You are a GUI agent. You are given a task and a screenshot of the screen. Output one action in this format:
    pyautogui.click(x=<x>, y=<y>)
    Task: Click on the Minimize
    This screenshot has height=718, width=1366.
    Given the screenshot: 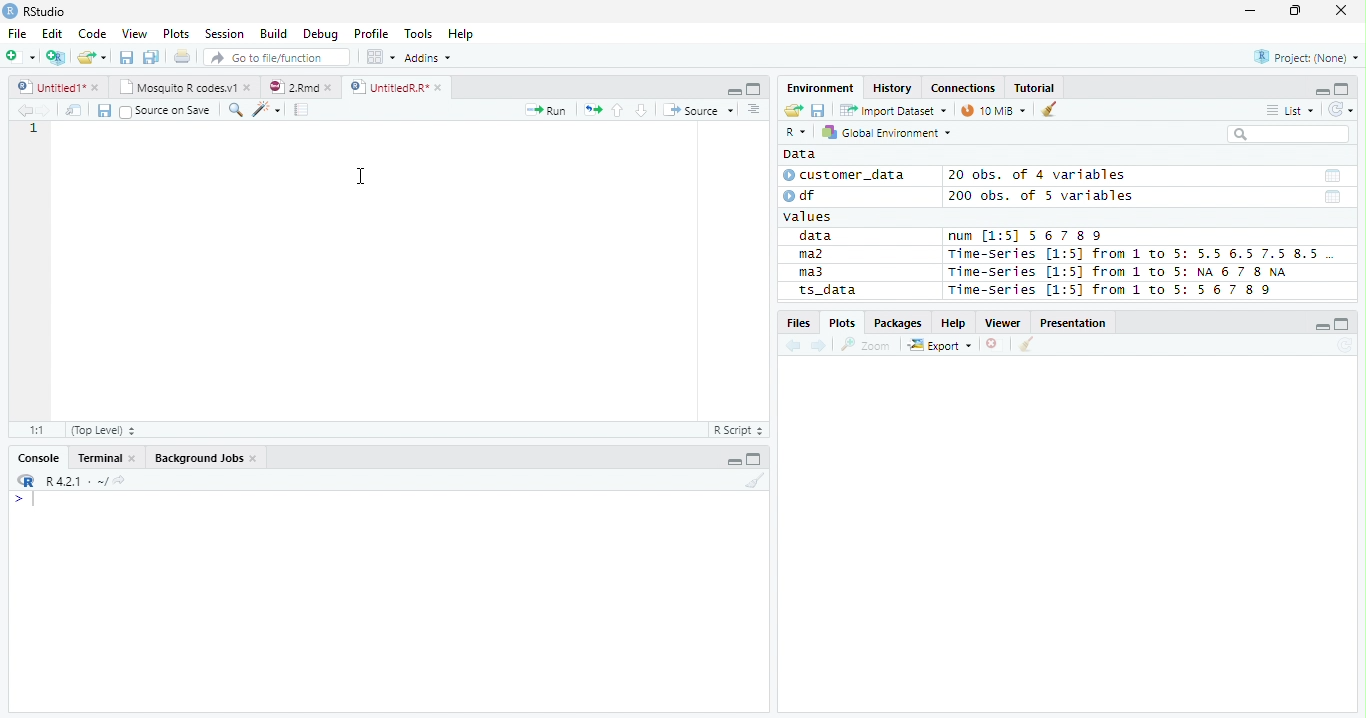 What is the action you would take?
    pyautogui.click(x=1323, y=328)
    